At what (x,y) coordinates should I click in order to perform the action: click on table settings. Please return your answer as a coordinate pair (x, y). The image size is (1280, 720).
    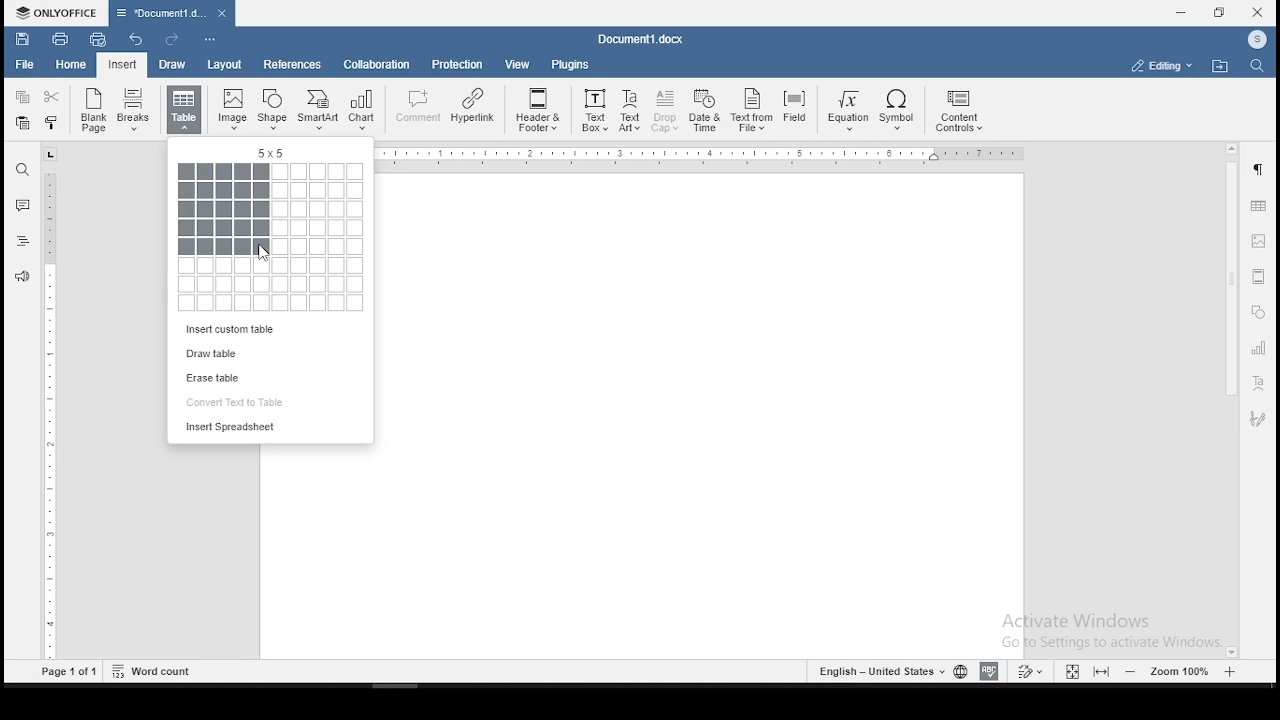
    Looking at the image, I should click on (1260, 207).